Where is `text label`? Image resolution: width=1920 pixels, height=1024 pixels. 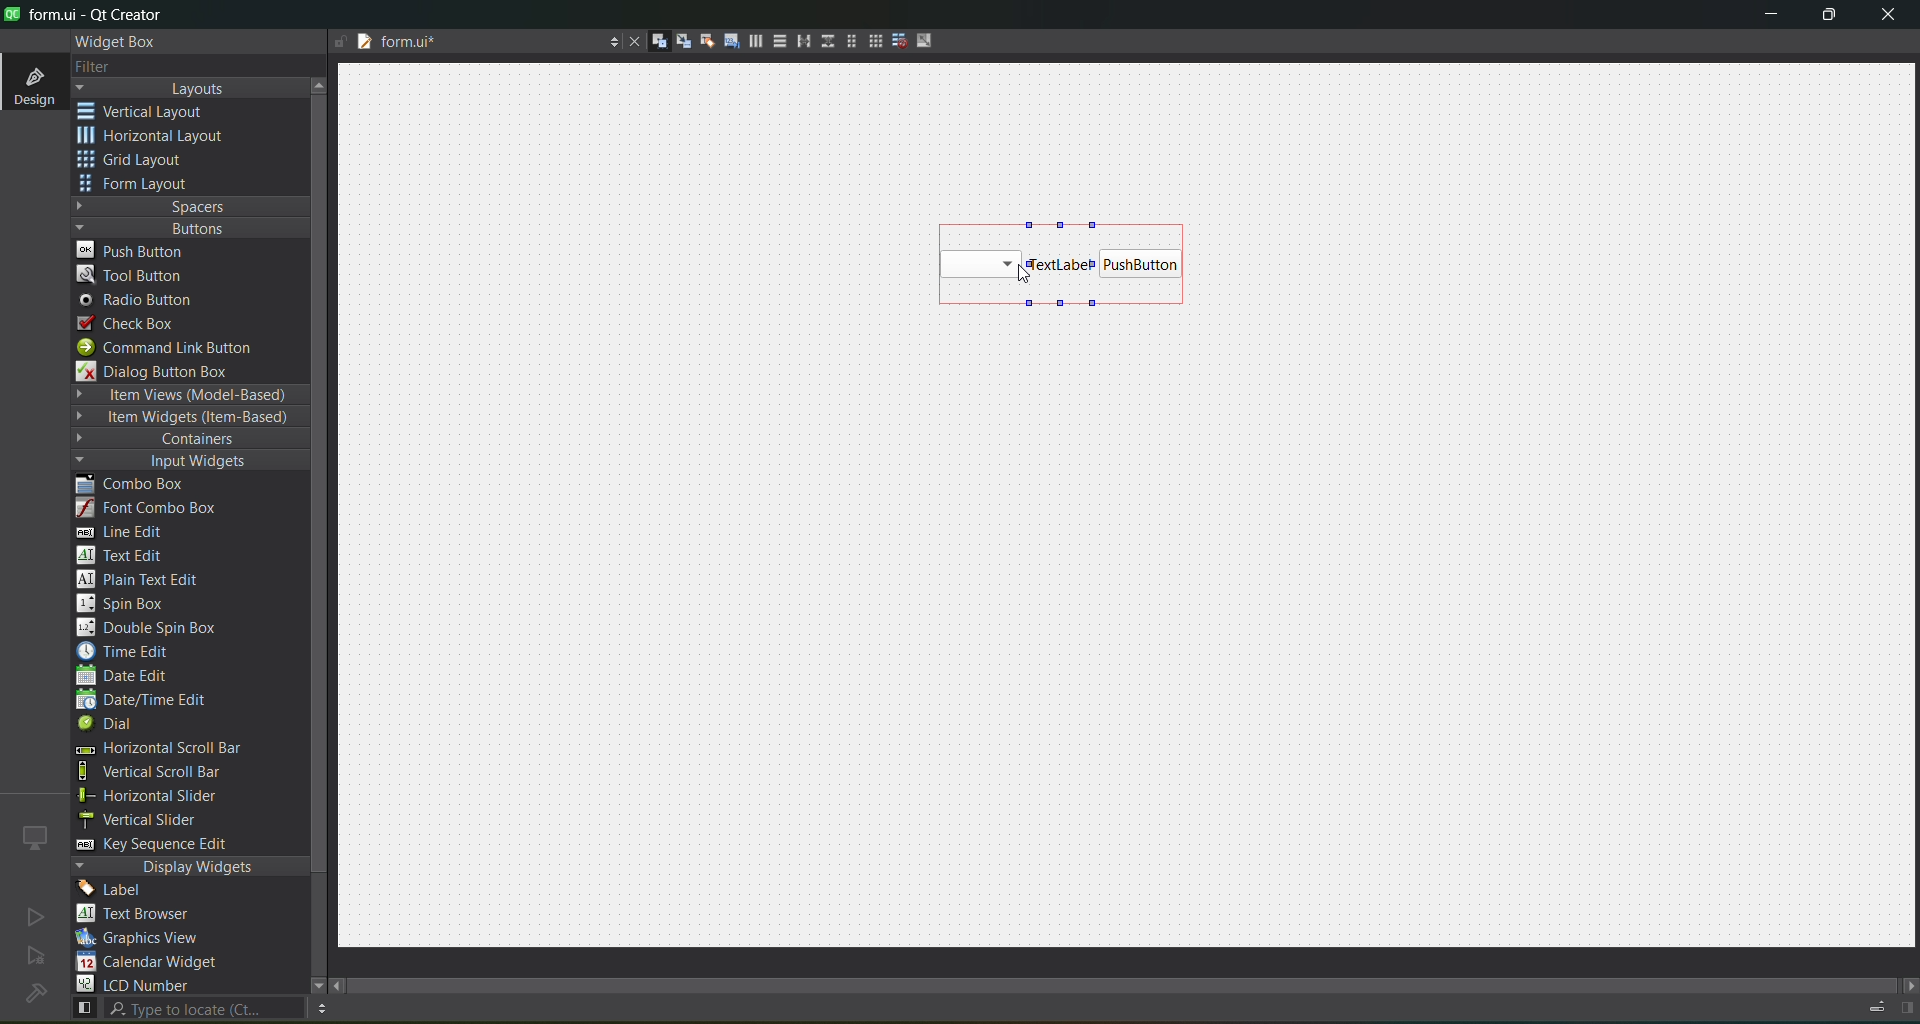
text label is located at coordinates (1060, 264).